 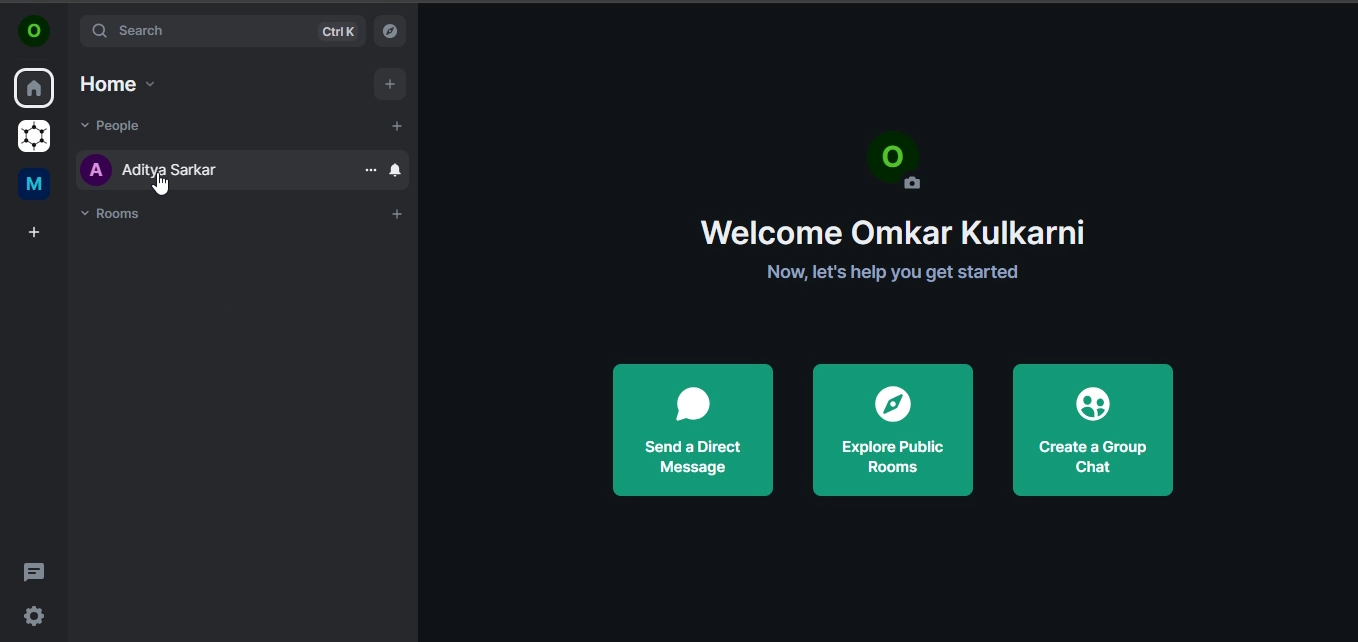 What do you see at coordinates (397, 125) in the screenshot?
I see `start chat` at bounding box center [397, 125].